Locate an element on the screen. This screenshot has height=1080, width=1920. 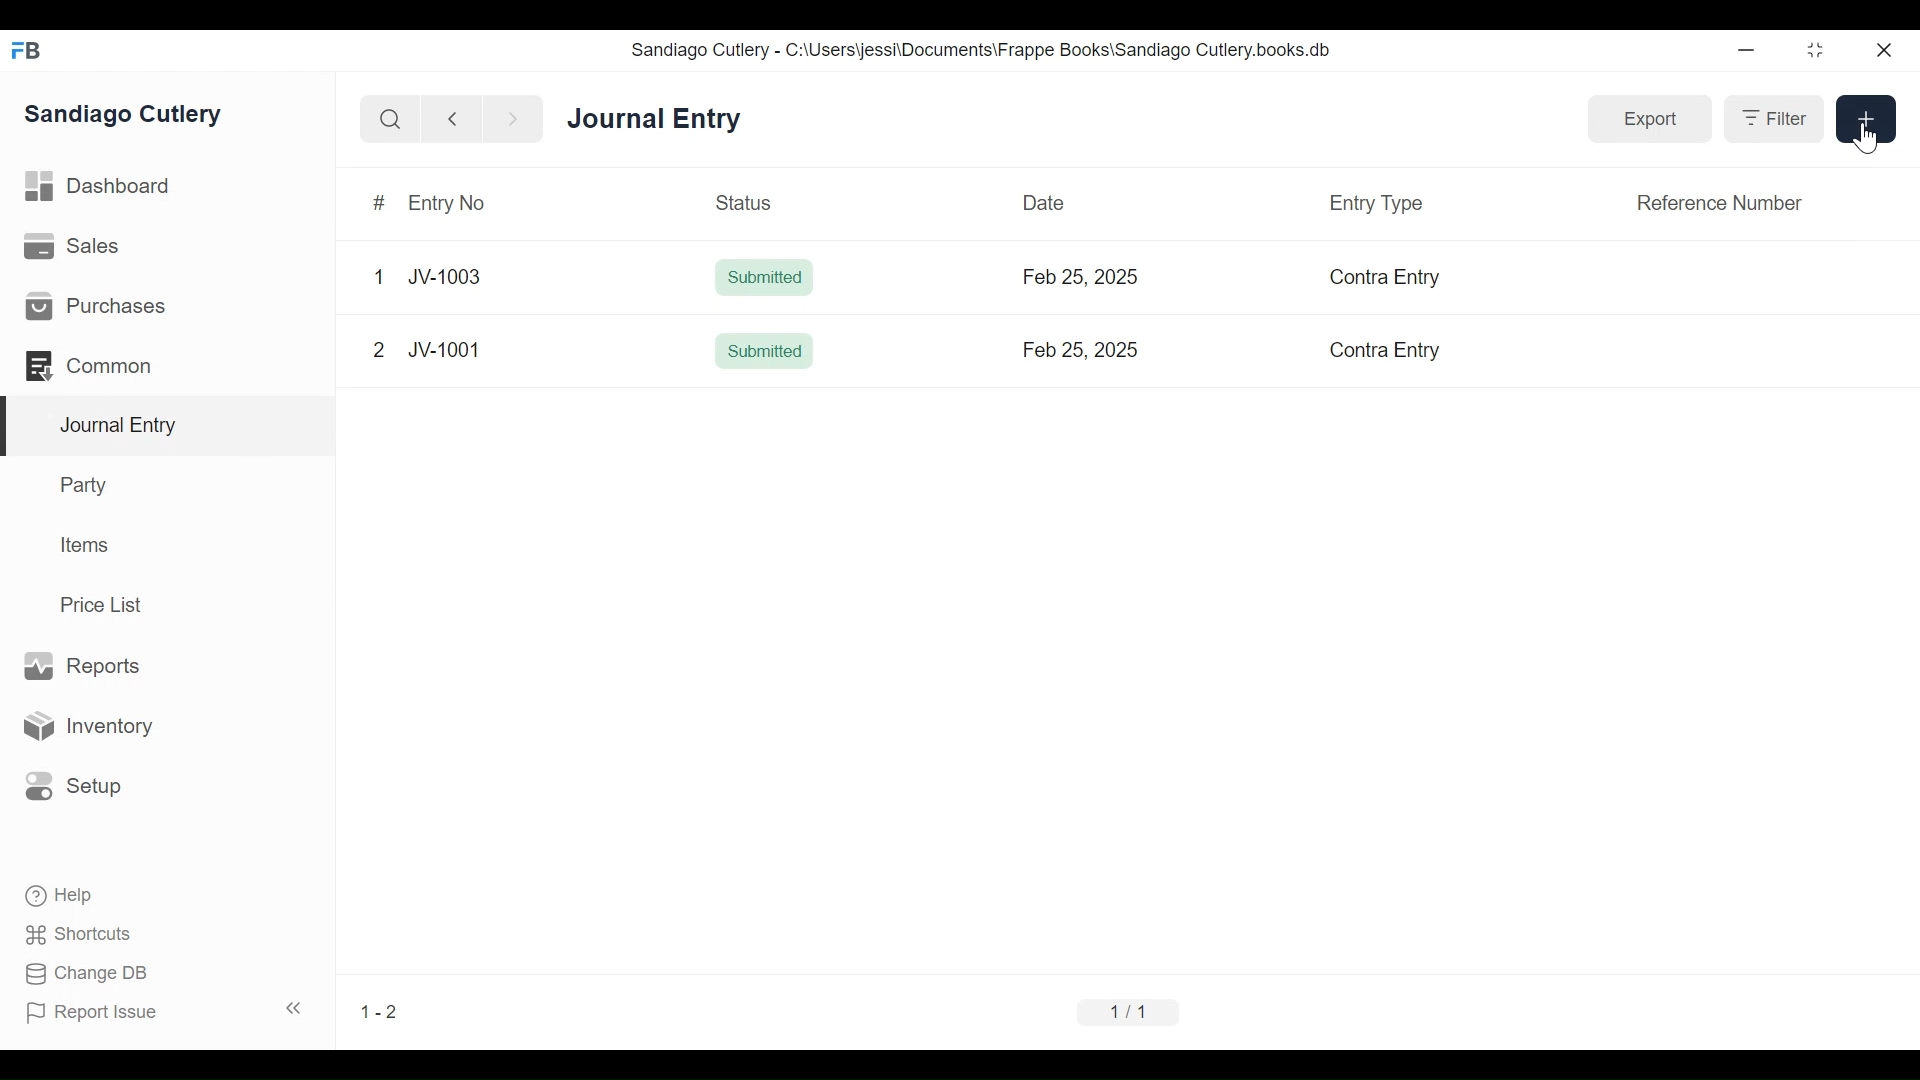
Cursor is located at coordinates (1872, 138).